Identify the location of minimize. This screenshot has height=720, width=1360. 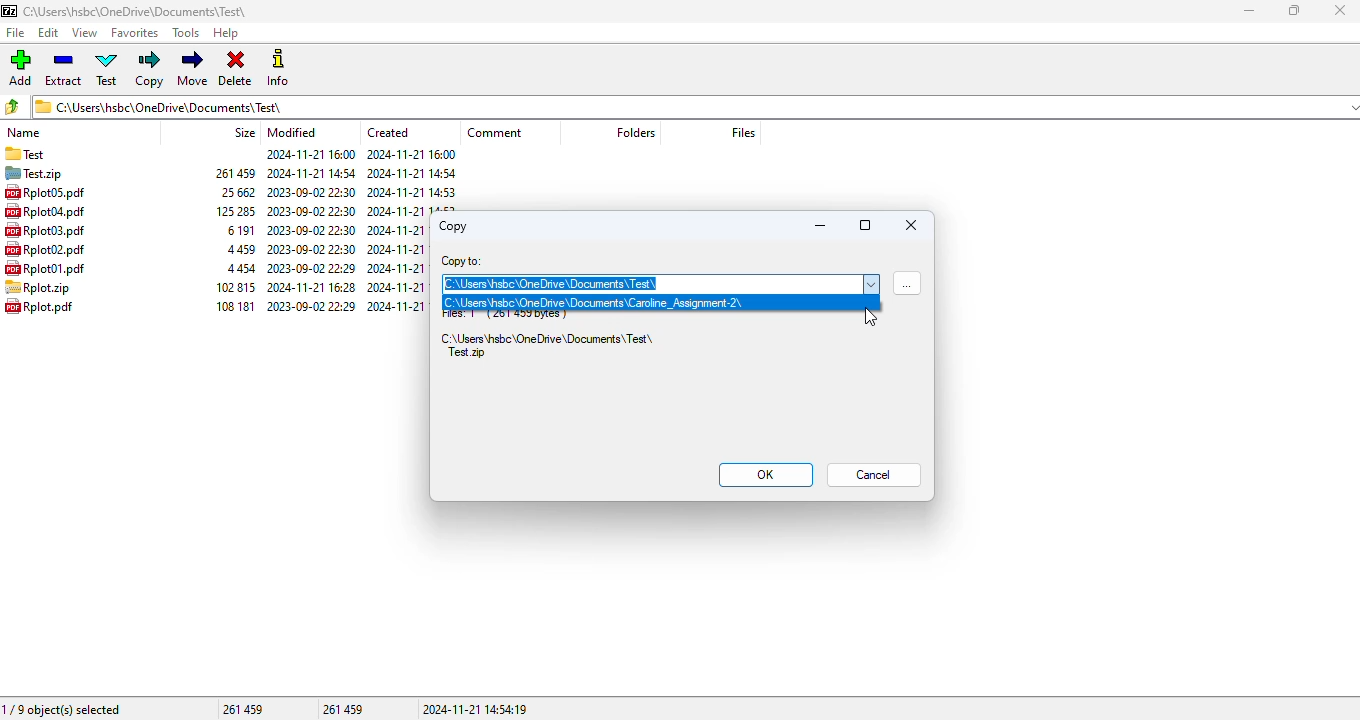
(821, 226).